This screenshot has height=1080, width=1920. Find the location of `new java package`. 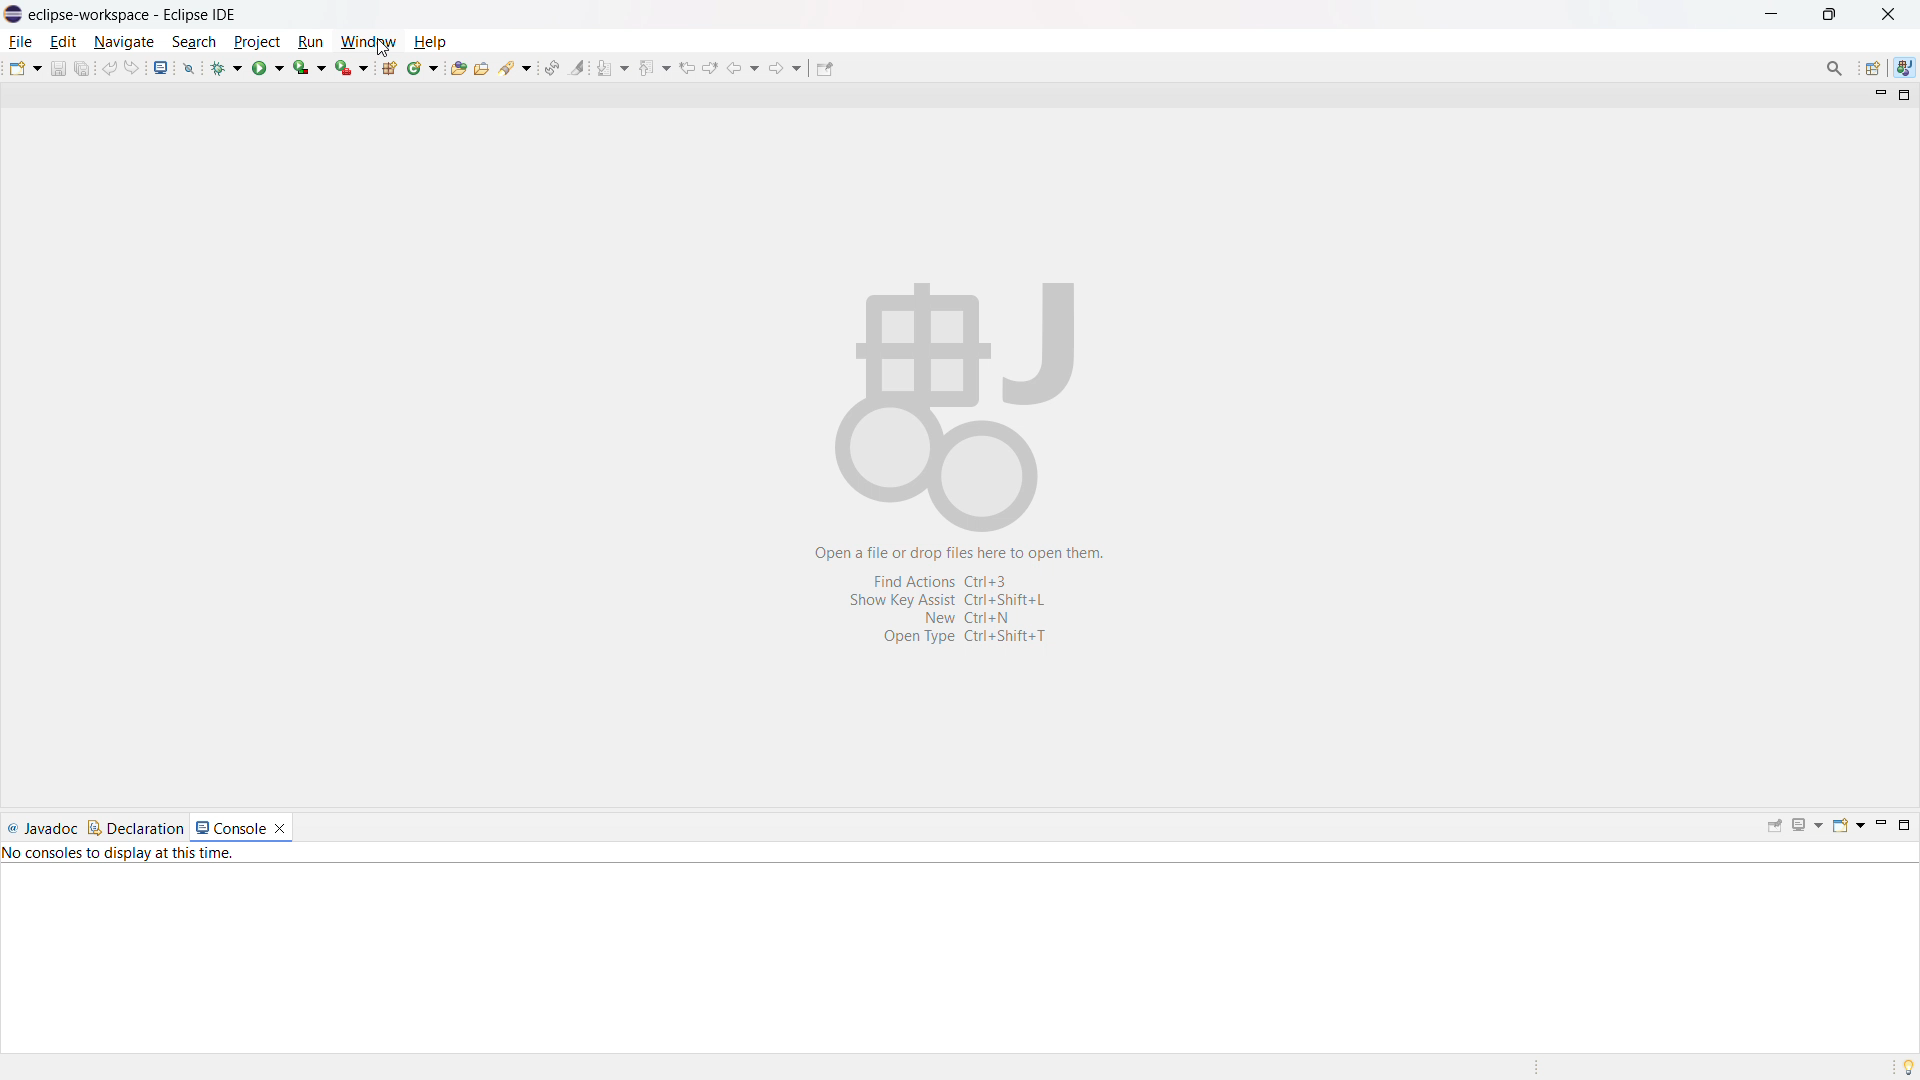

new java package is located at coordinates (389, 67).